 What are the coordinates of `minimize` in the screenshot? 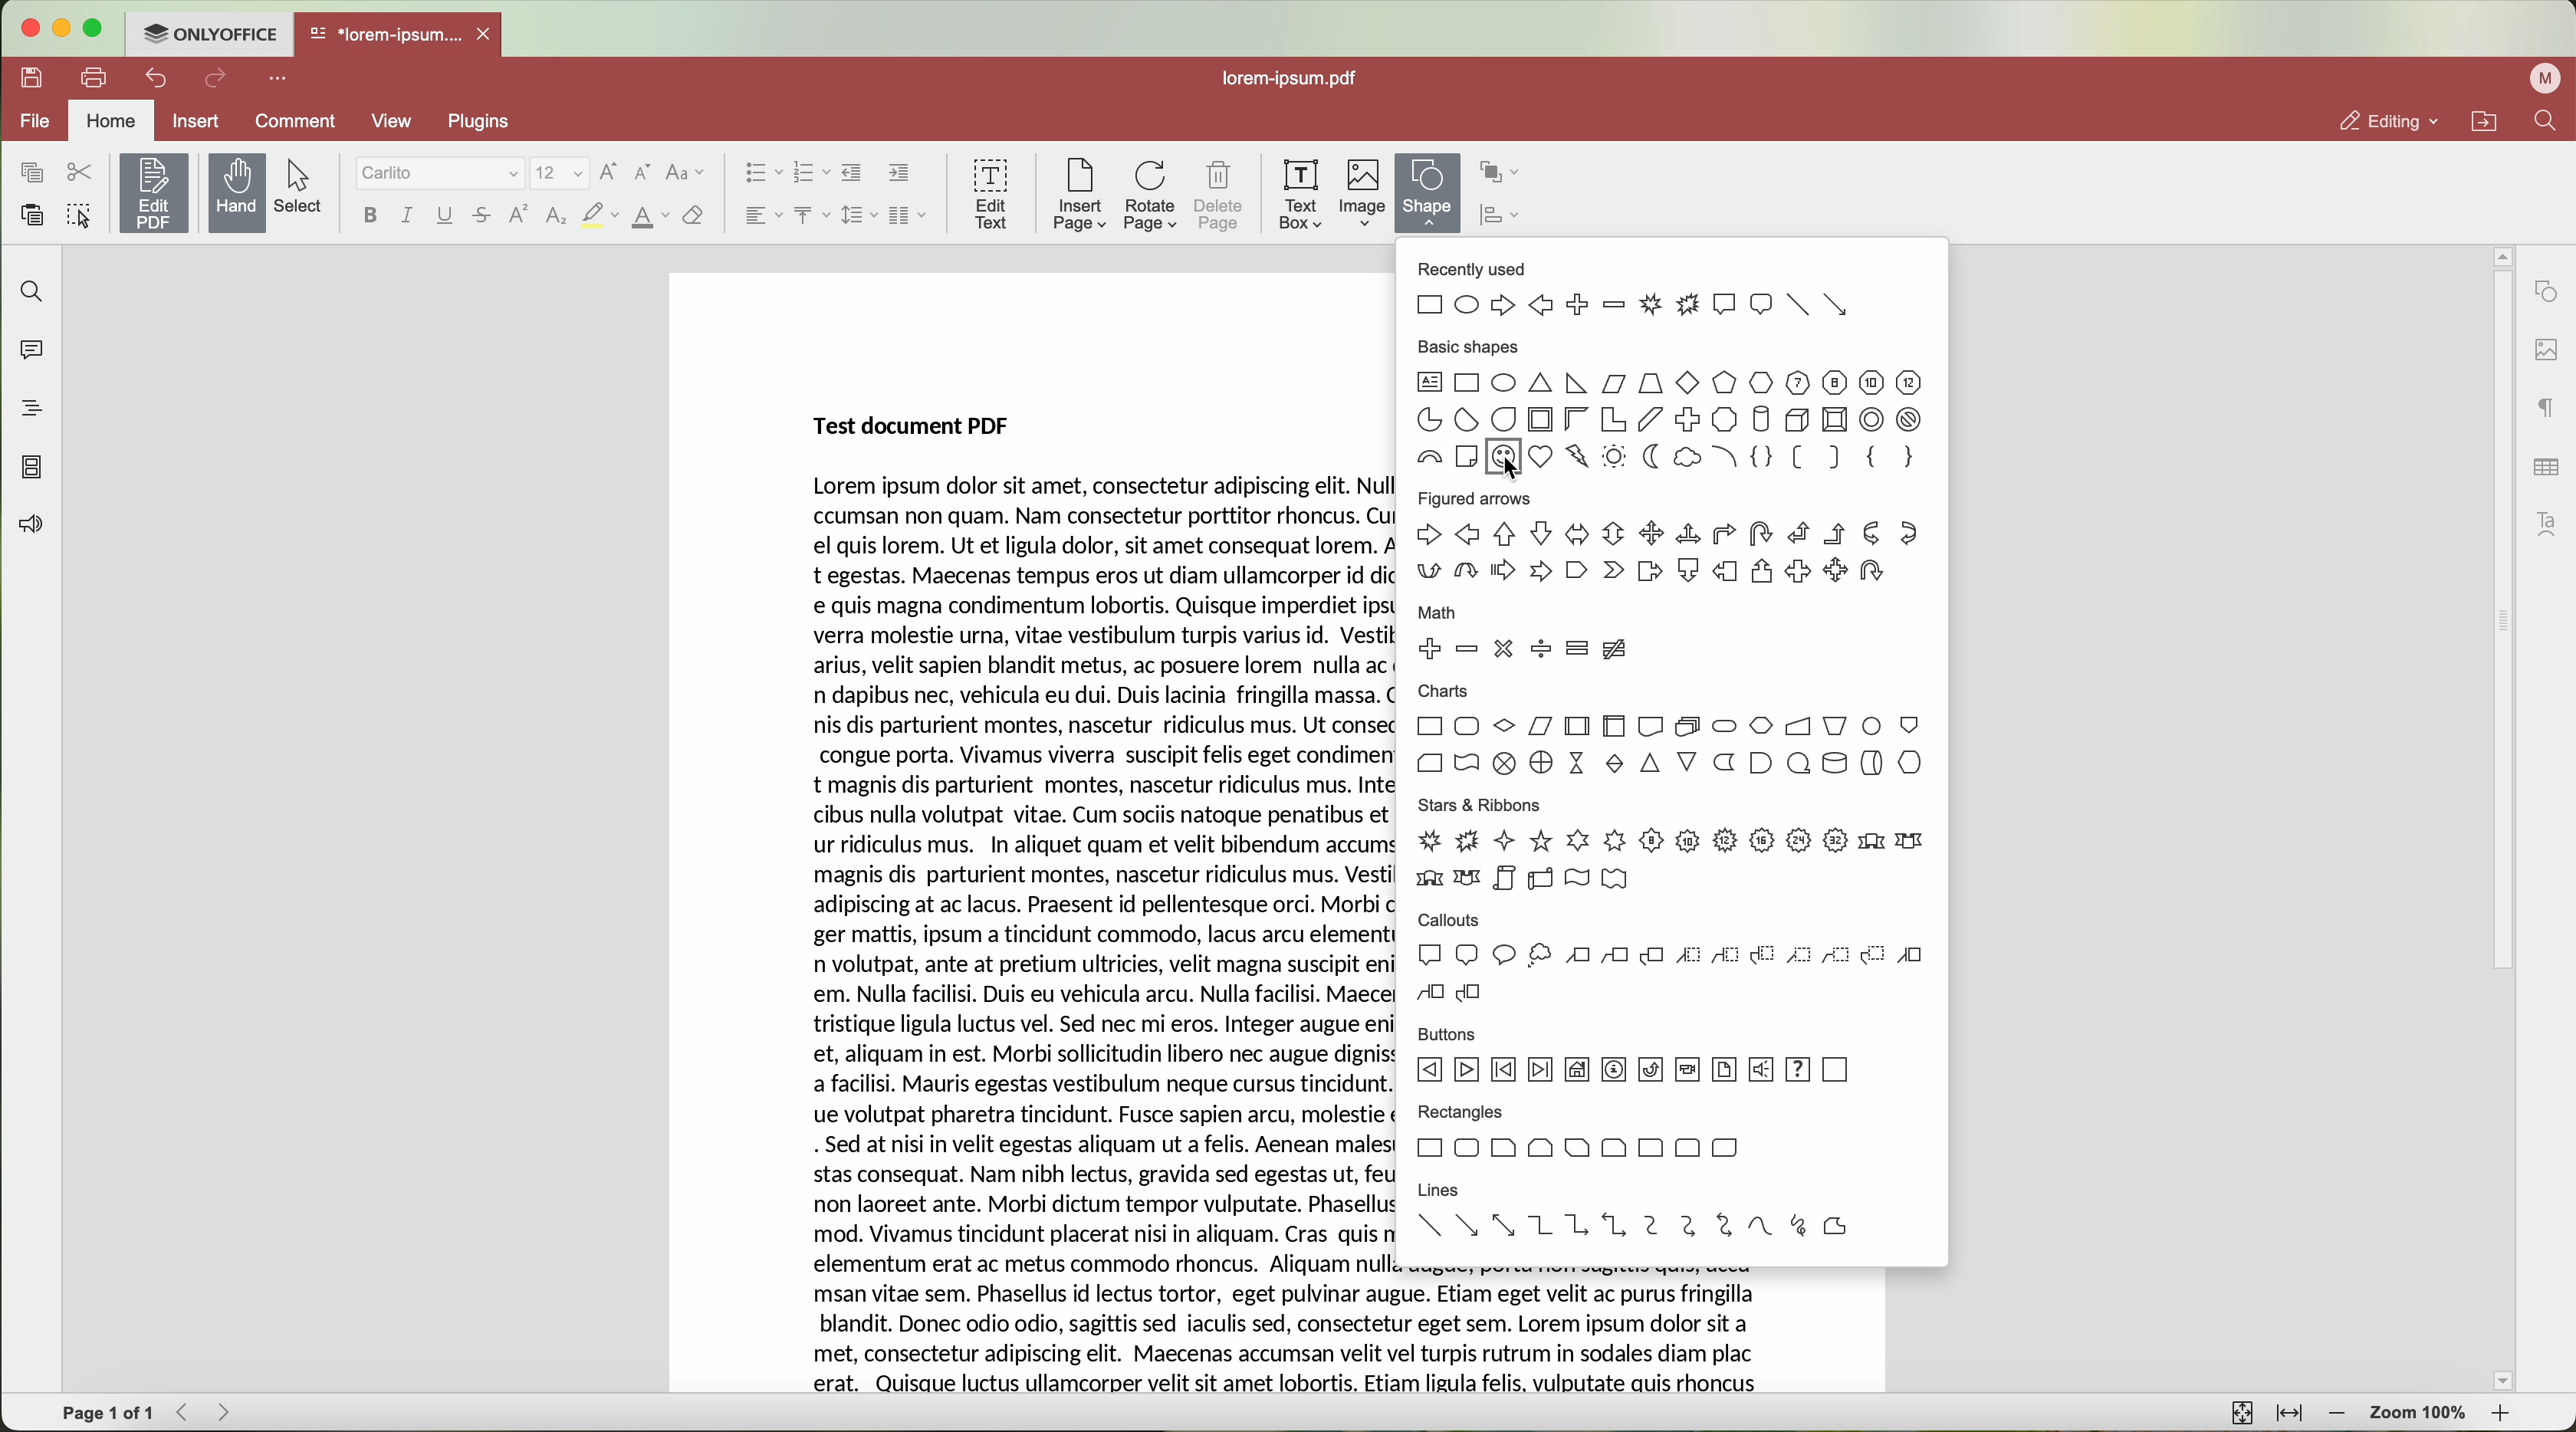 It's located at (63, 28).